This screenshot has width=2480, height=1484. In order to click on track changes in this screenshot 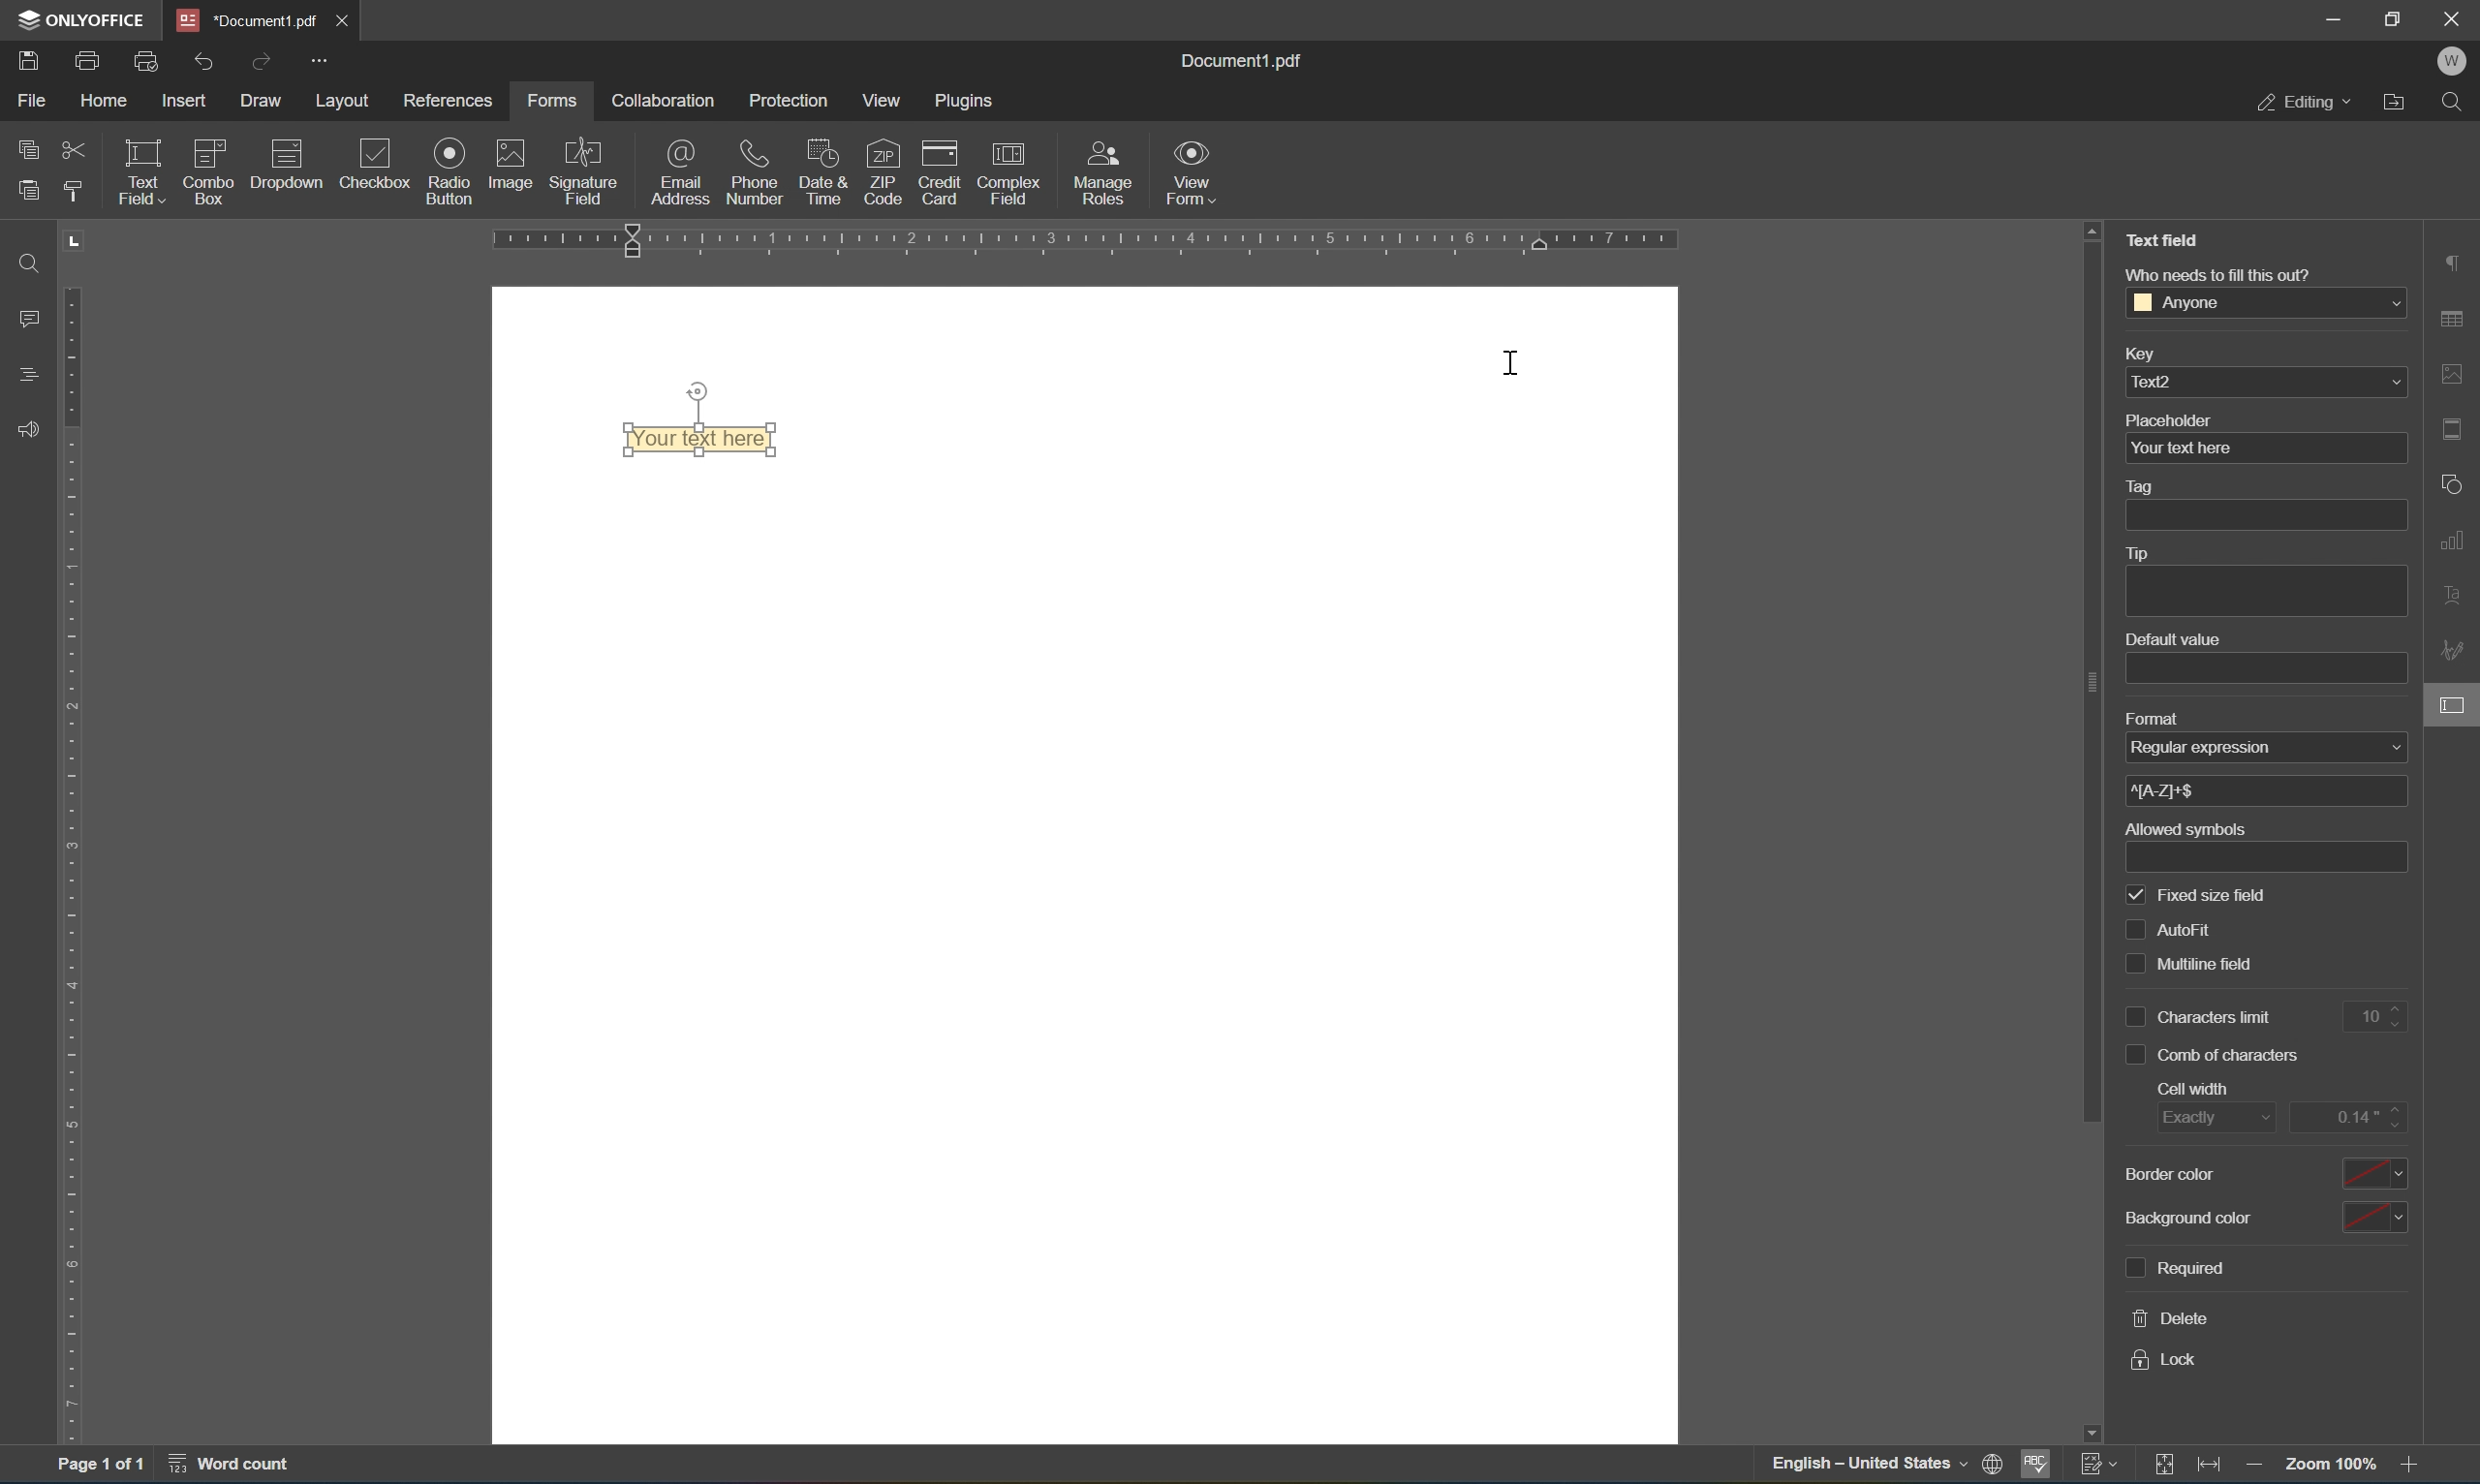, I will do `click(2096, 1466)`.